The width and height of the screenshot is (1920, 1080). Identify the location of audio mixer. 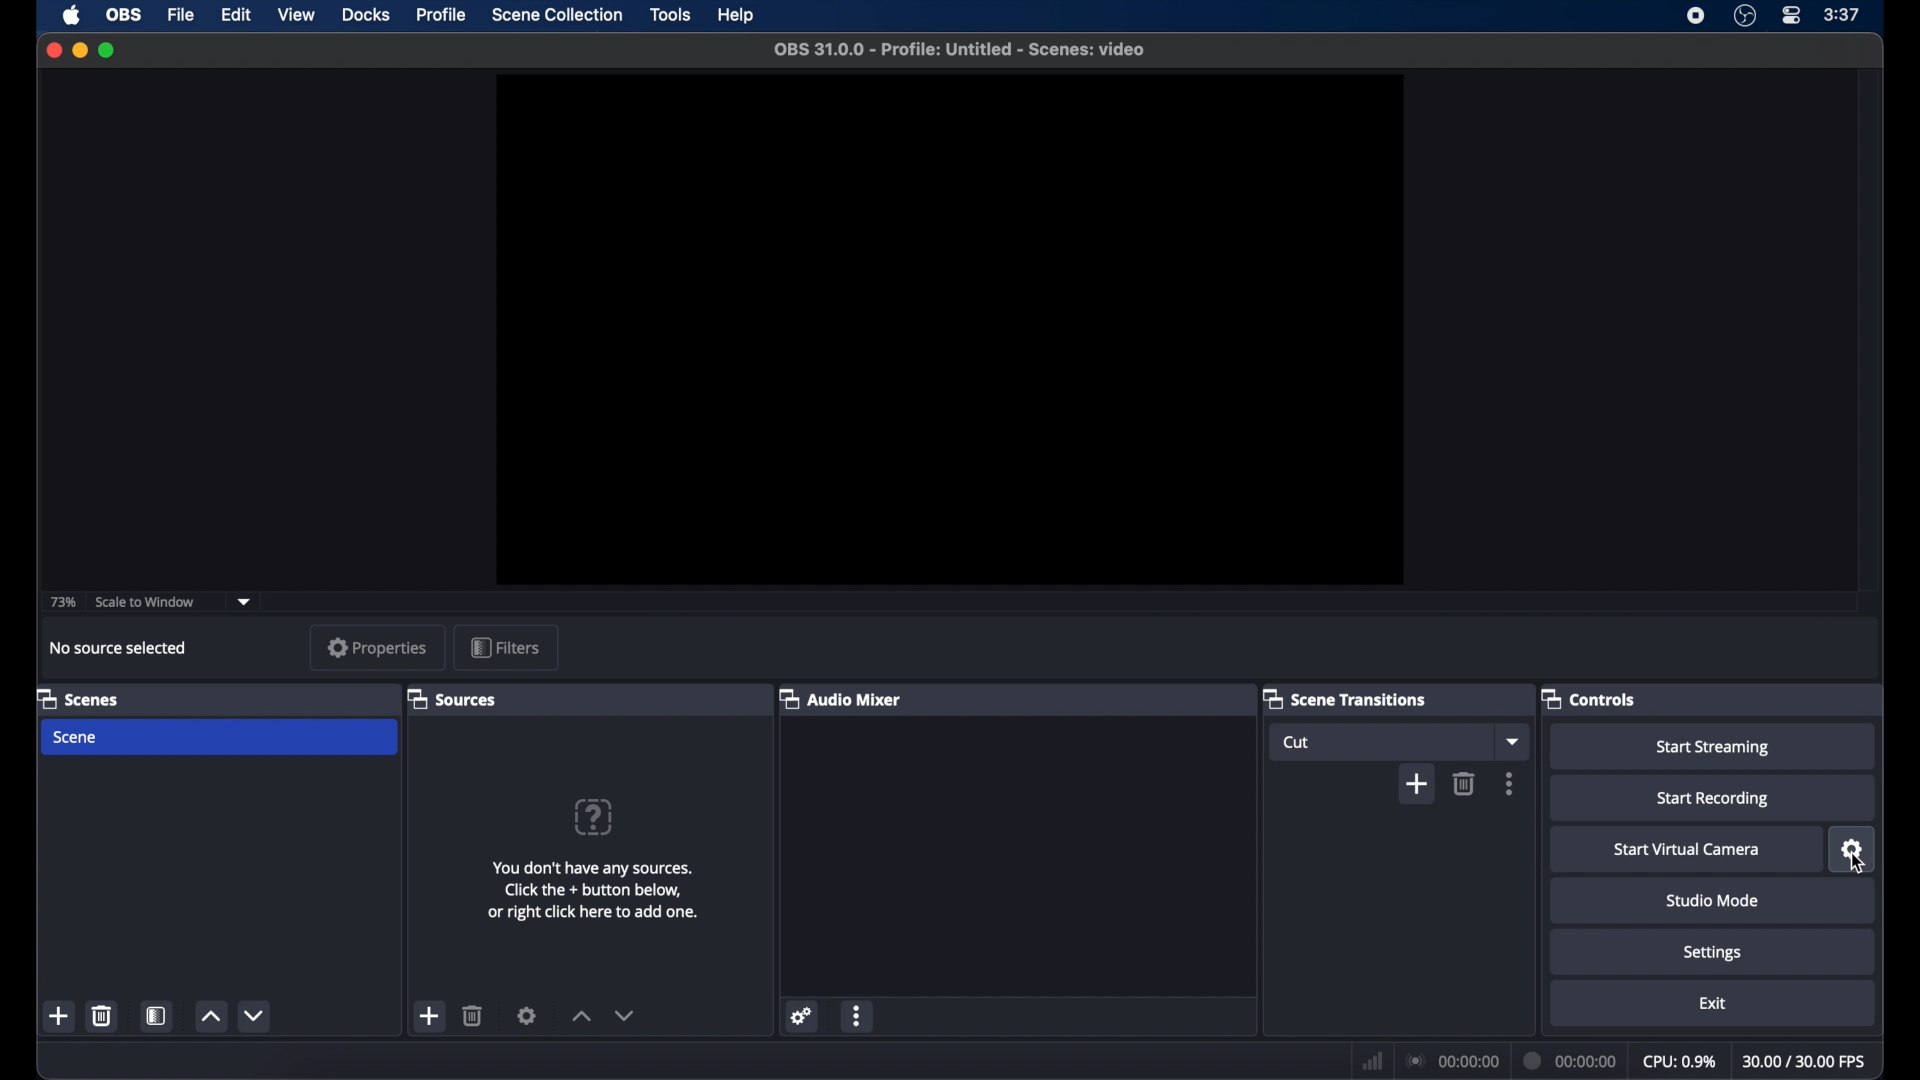
(841, 698).